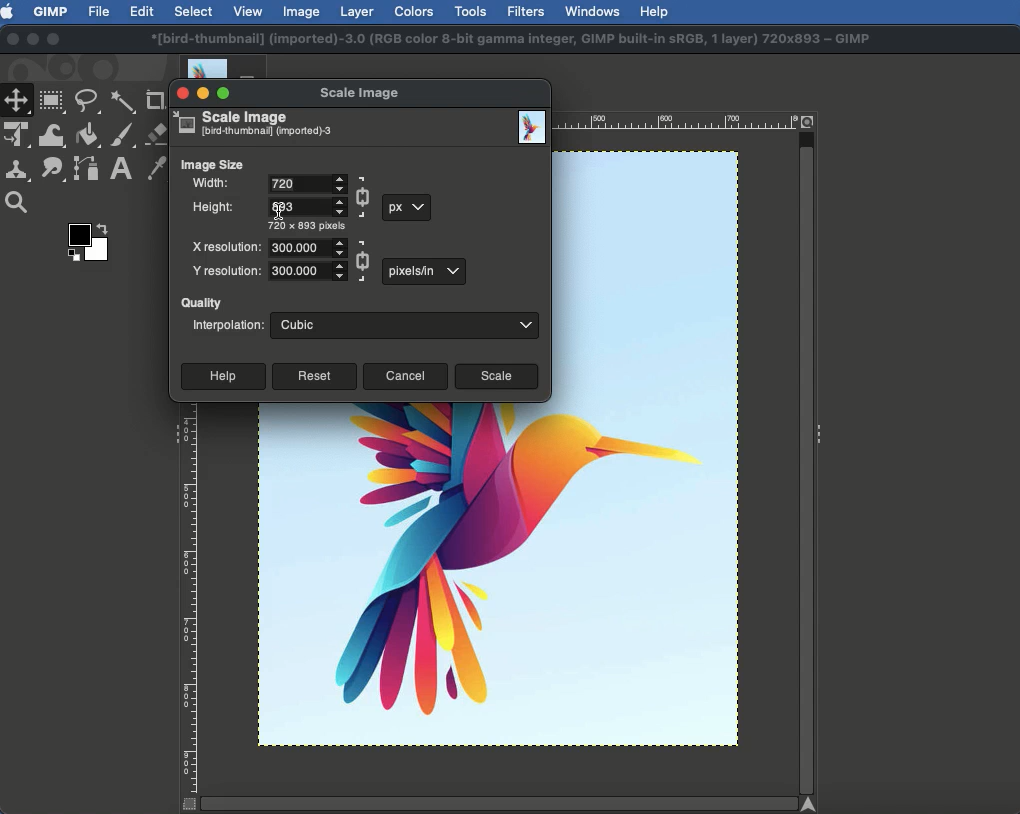  I want to click on View, so click(249, 10).